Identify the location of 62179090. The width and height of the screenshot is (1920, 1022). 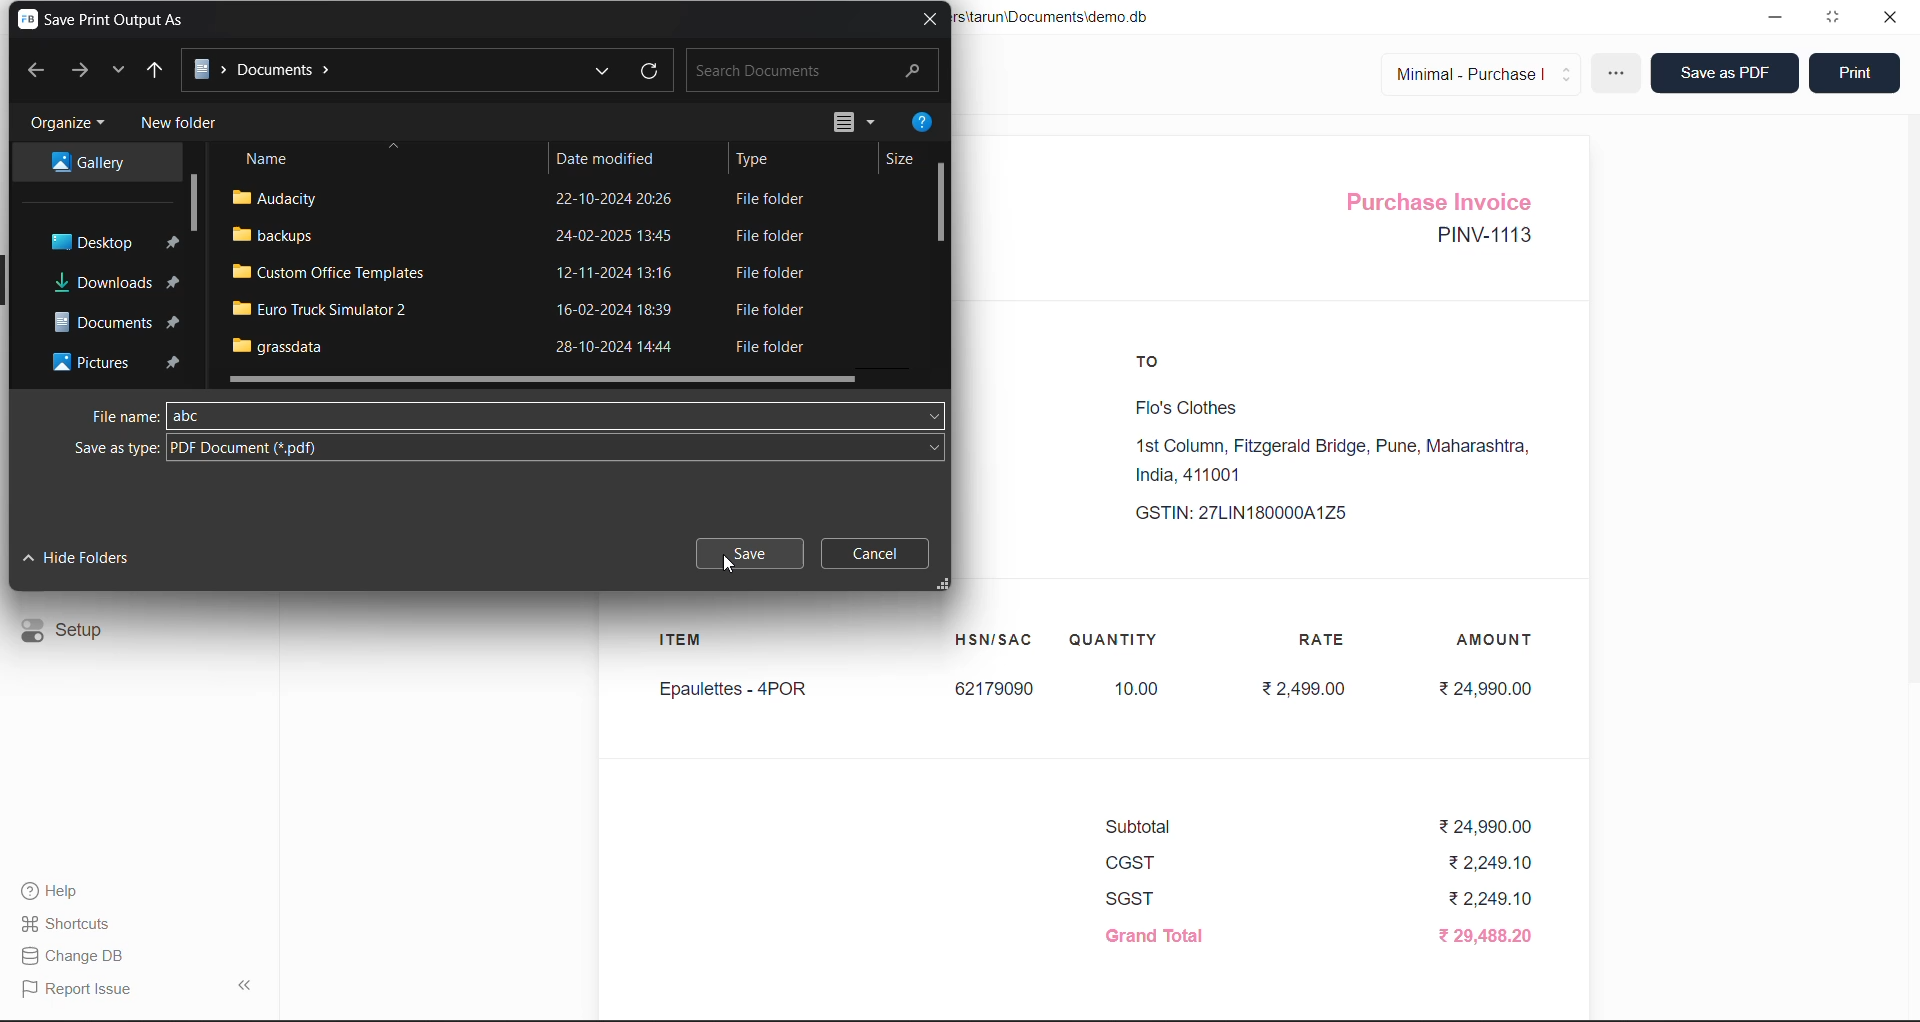
(997, 688).